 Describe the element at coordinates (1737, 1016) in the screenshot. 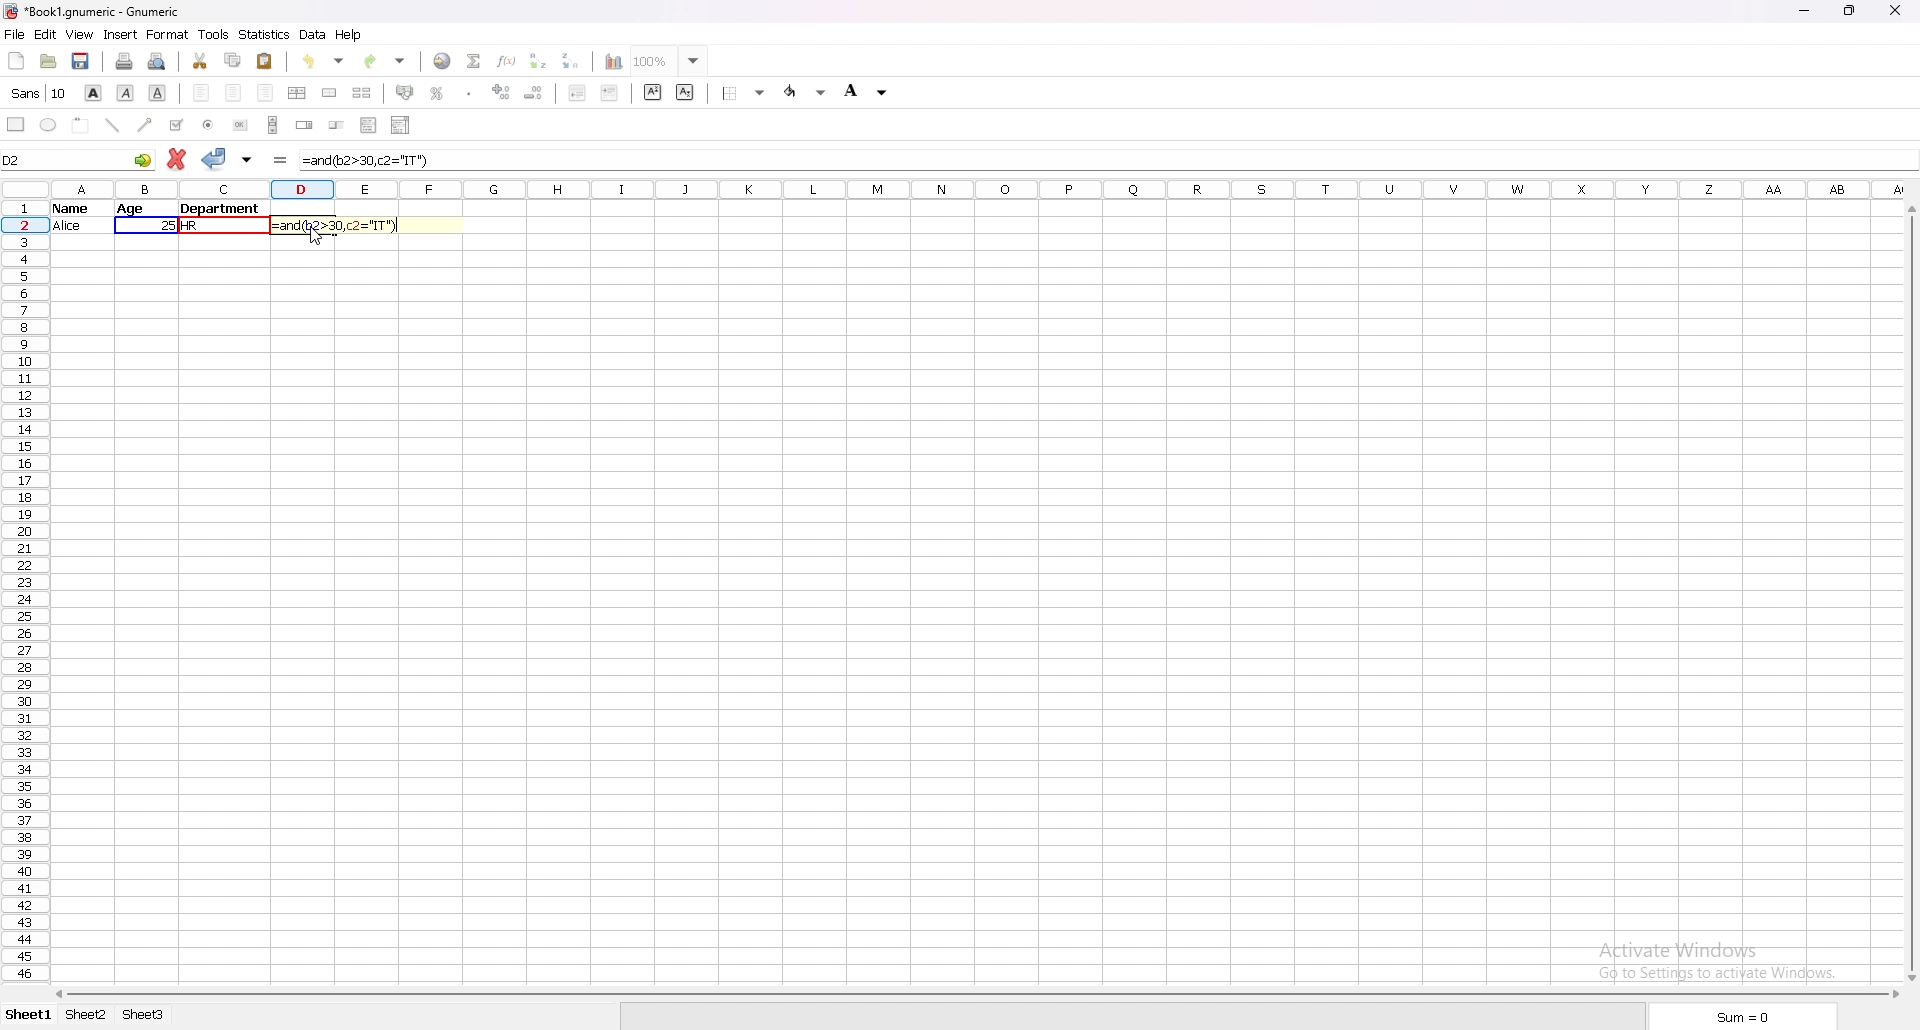

I see `sum` at that location.